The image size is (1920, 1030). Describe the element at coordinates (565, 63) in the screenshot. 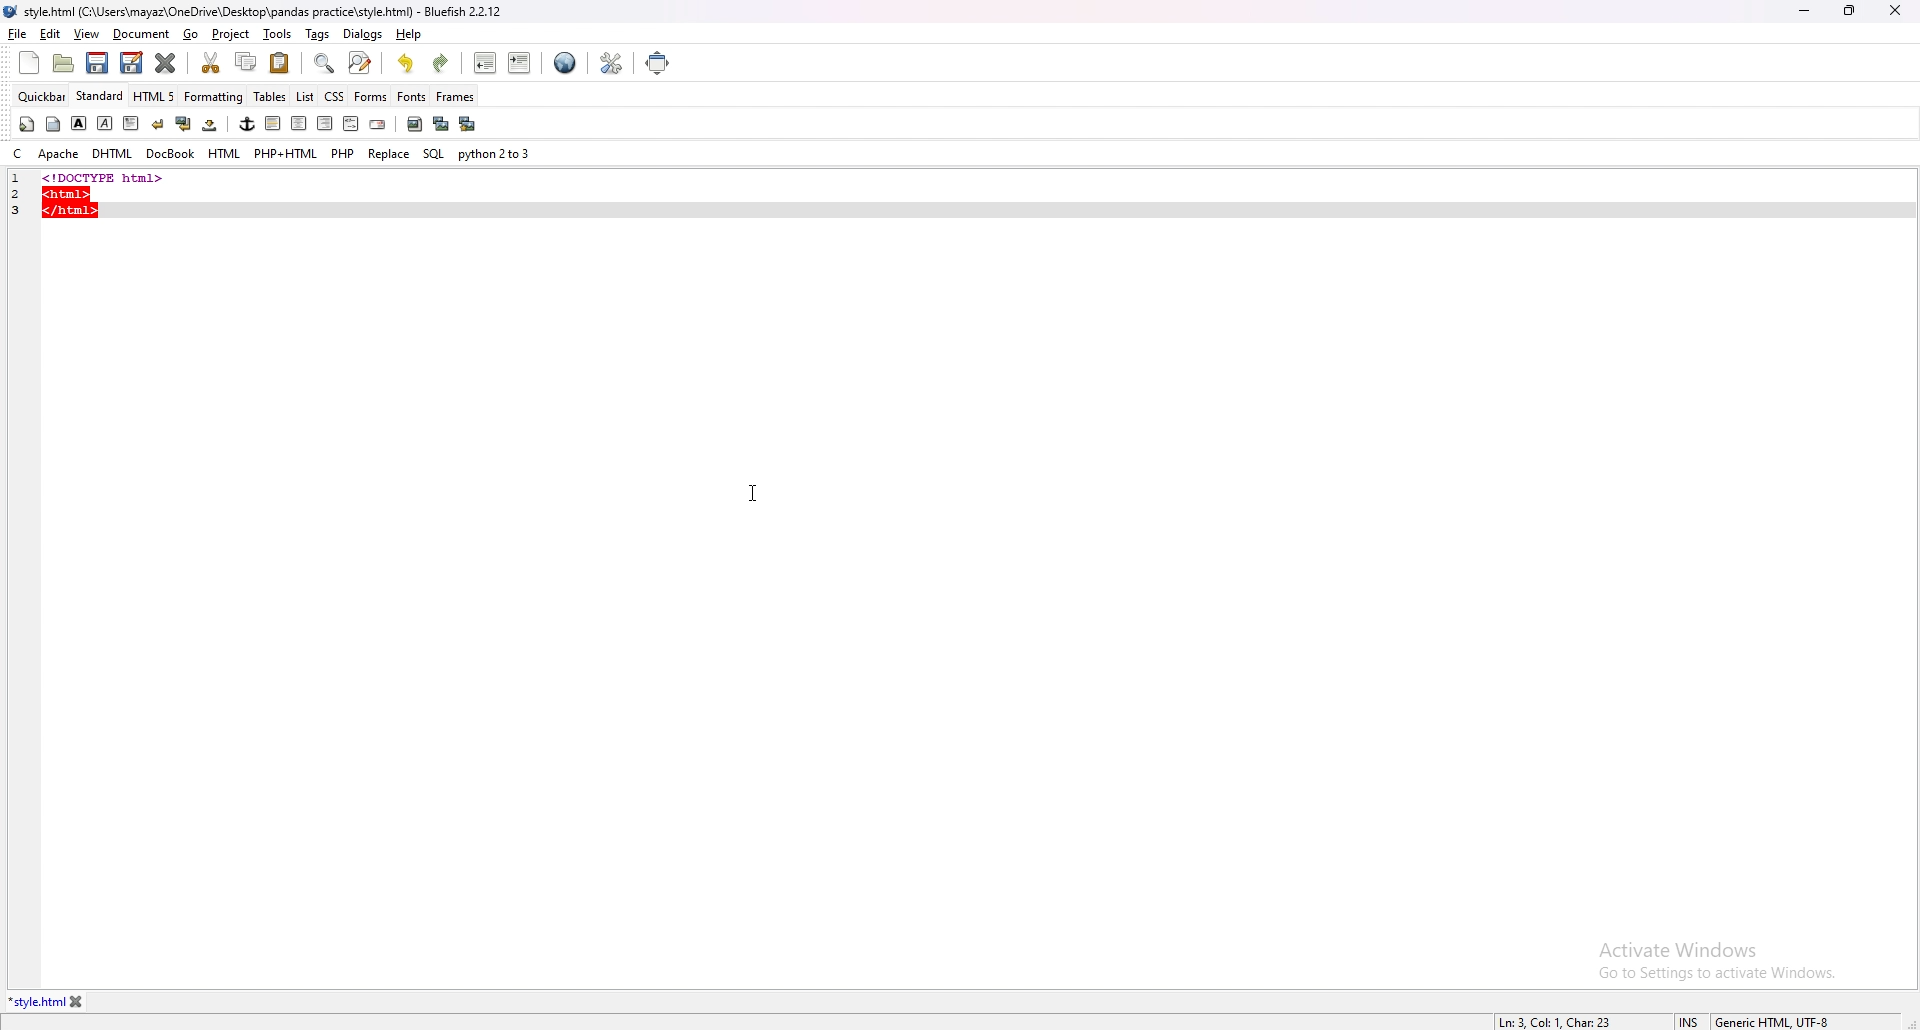

I see `web preview` at that location.